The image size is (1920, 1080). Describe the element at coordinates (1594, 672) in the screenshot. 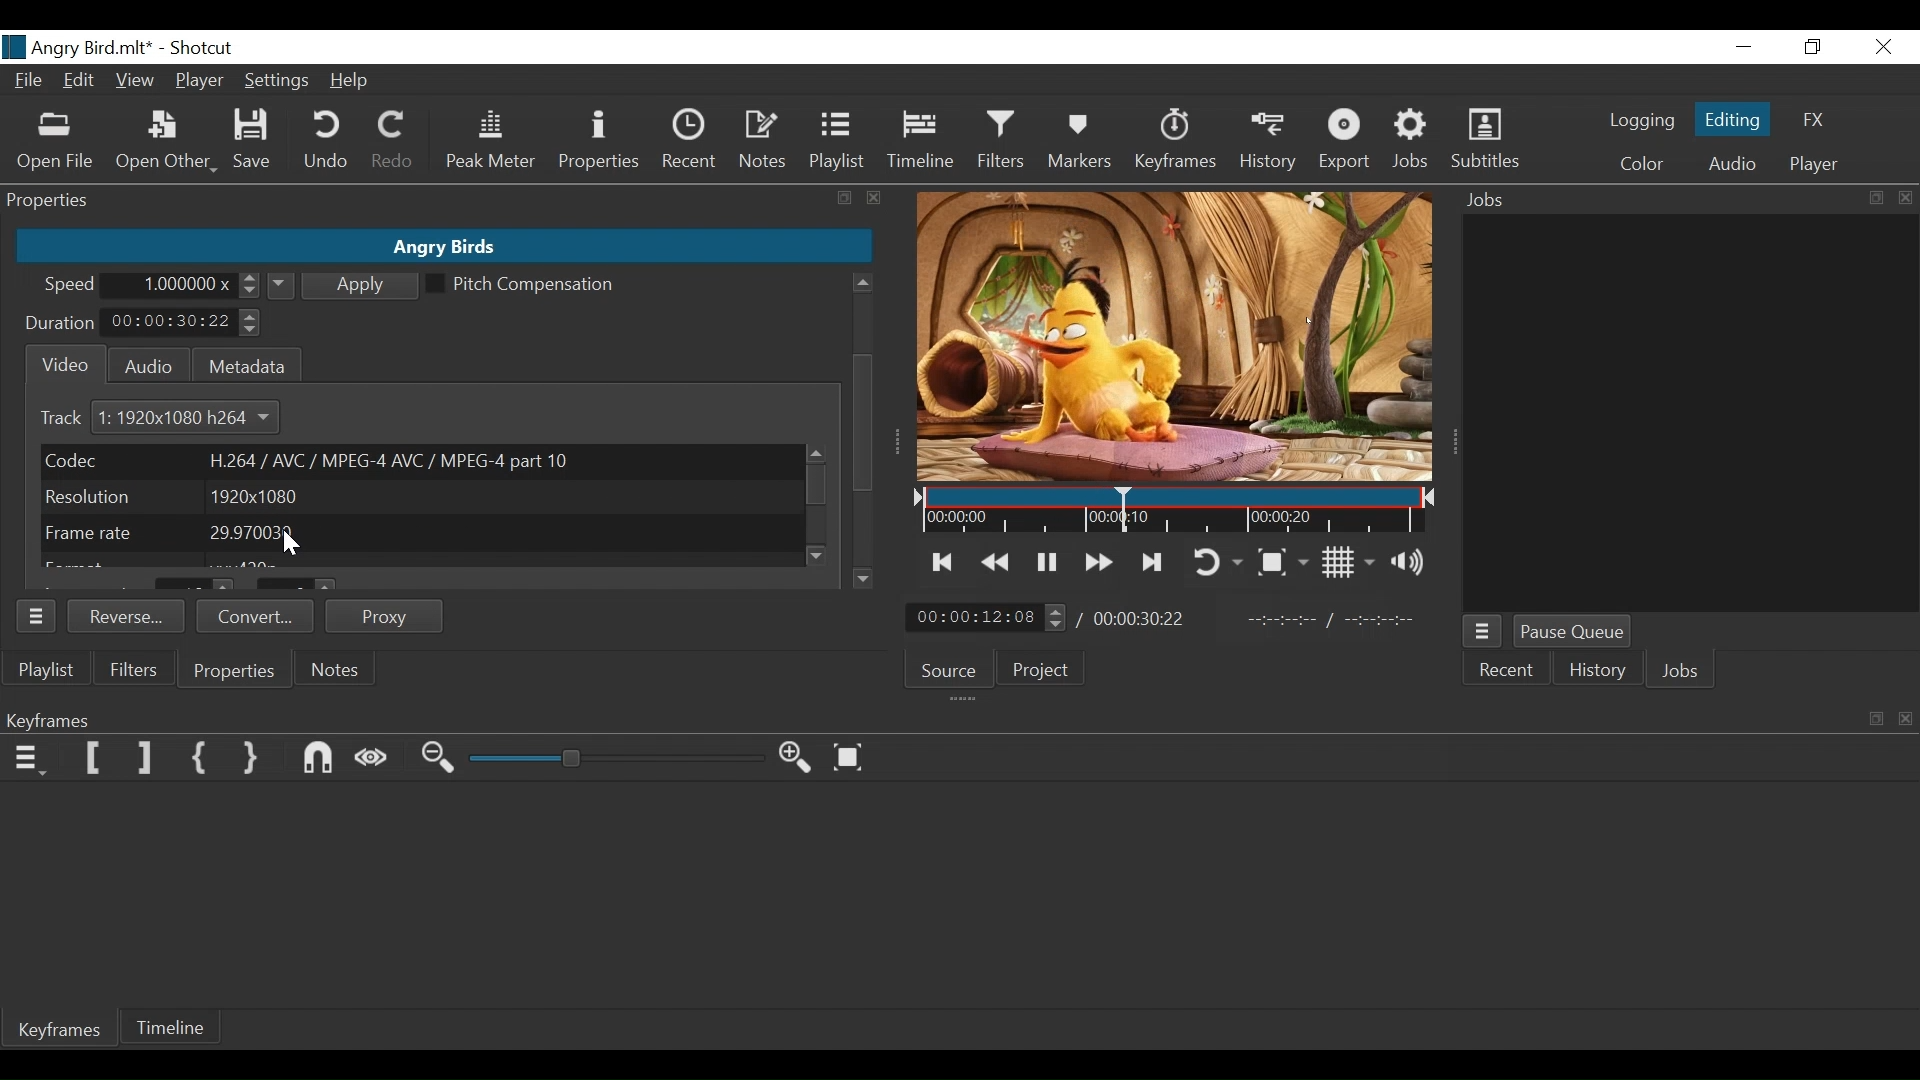

I see `History` at that location.